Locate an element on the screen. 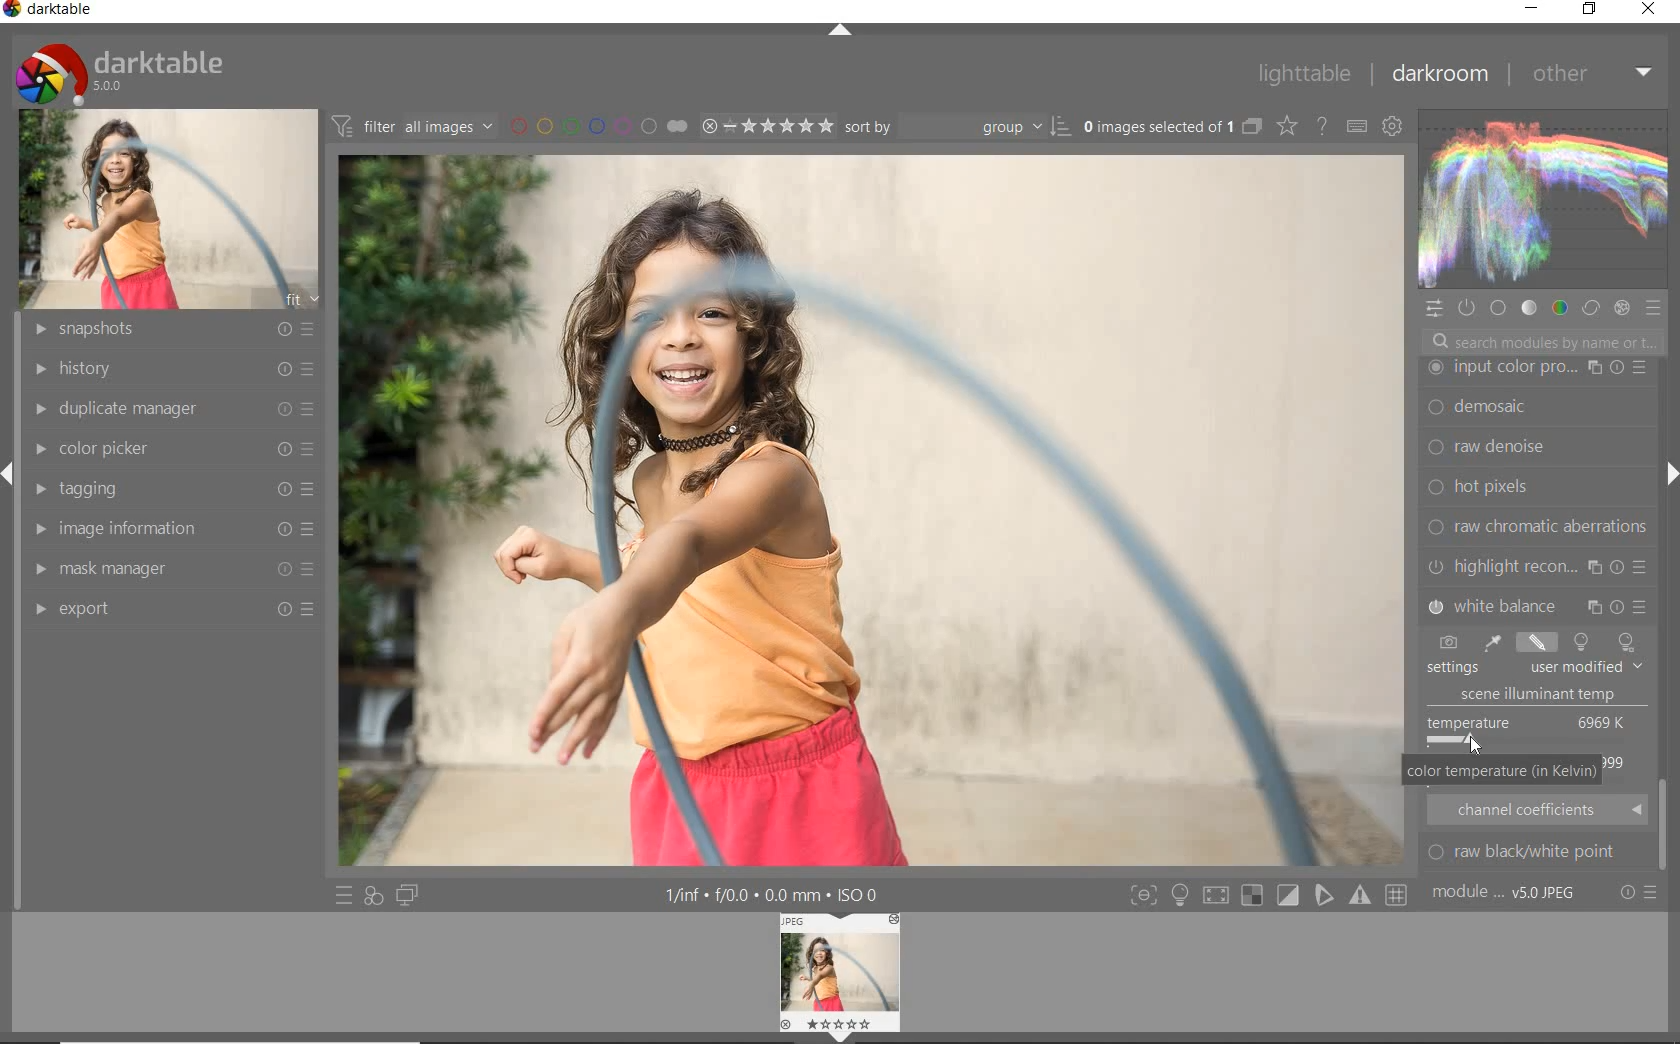  filter images is located at coordinates (412, 127).